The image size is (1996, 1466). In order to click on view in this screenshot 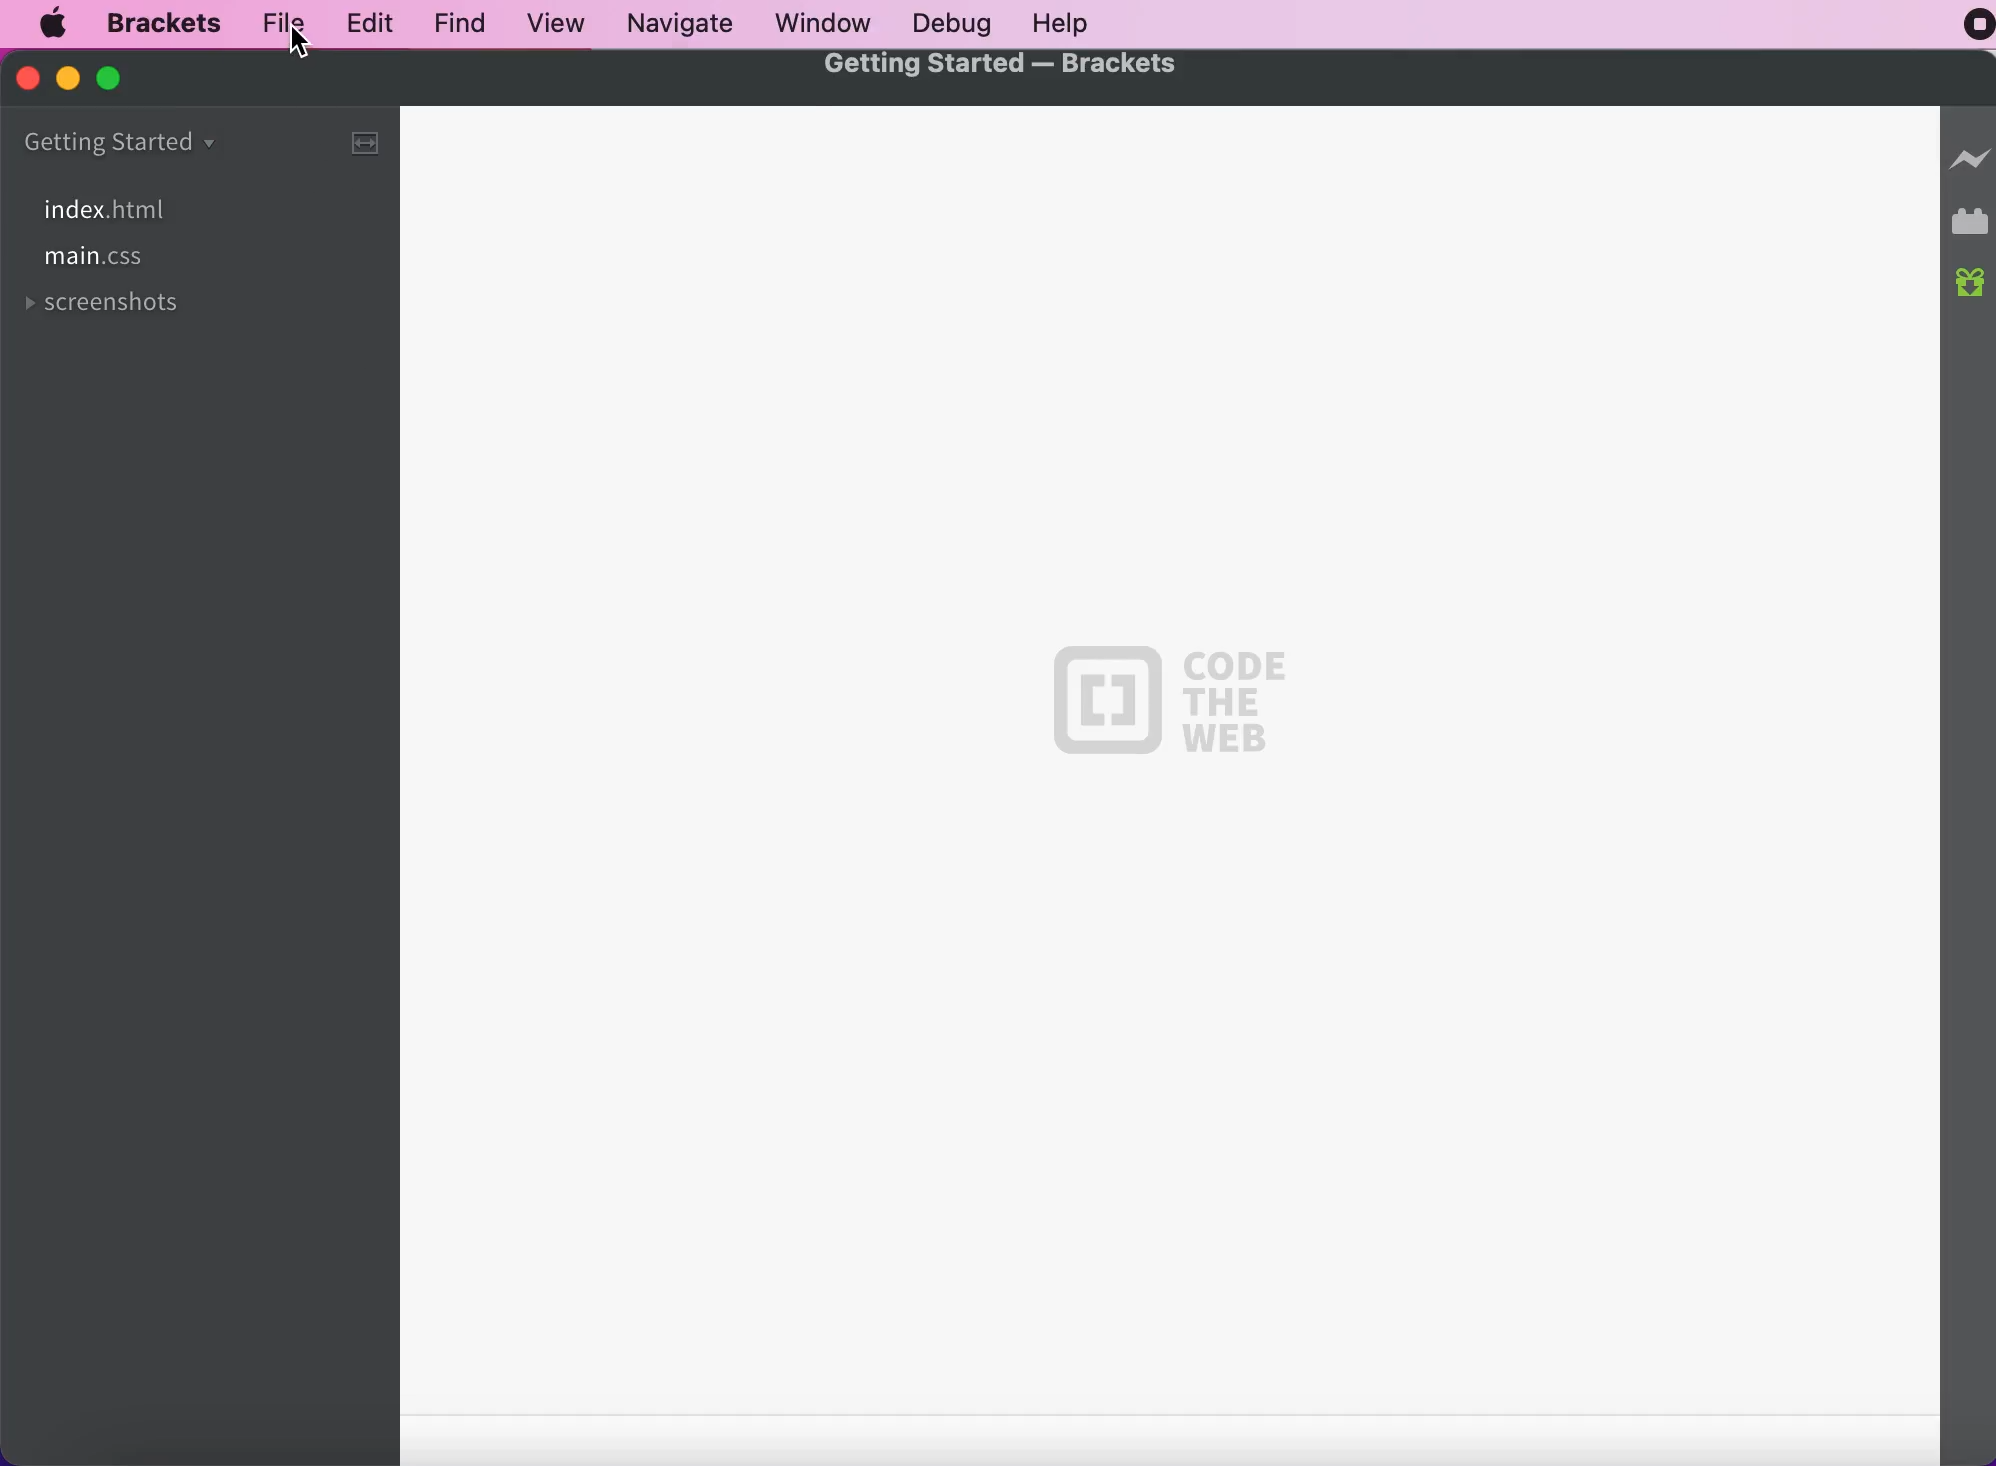, I will do `click(559, 21)`.